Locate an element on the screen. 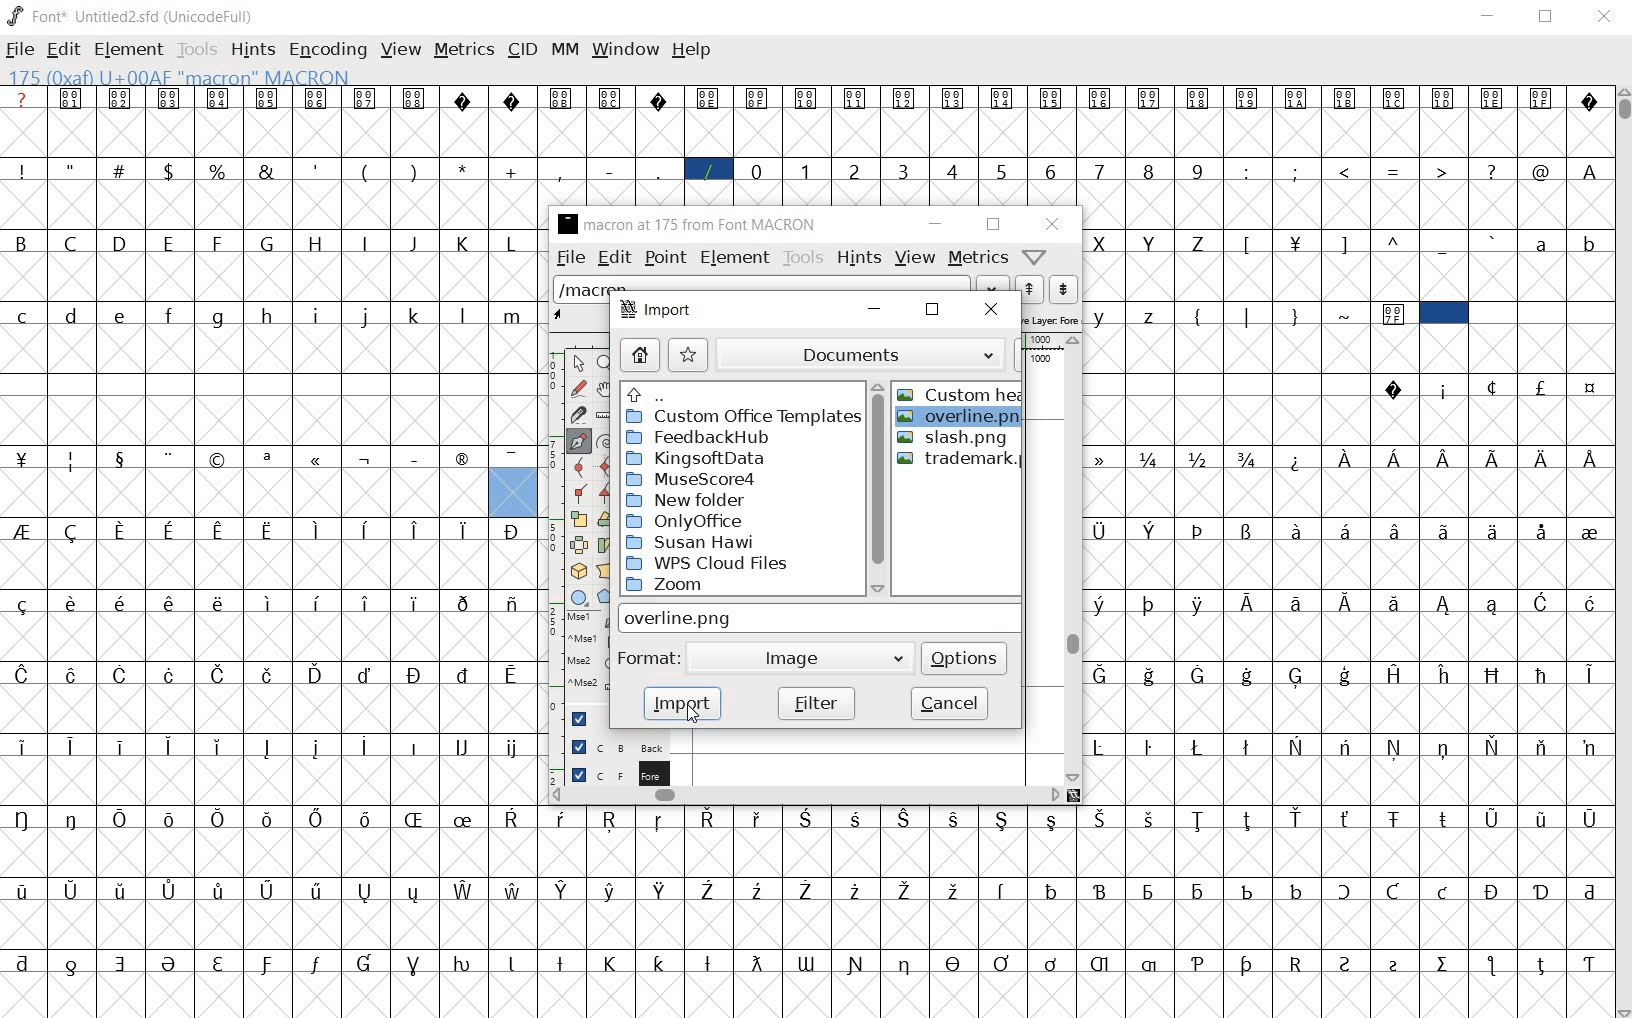 This screenshot has width=1632, height=1018. ? is located at coordinates (24, 100).